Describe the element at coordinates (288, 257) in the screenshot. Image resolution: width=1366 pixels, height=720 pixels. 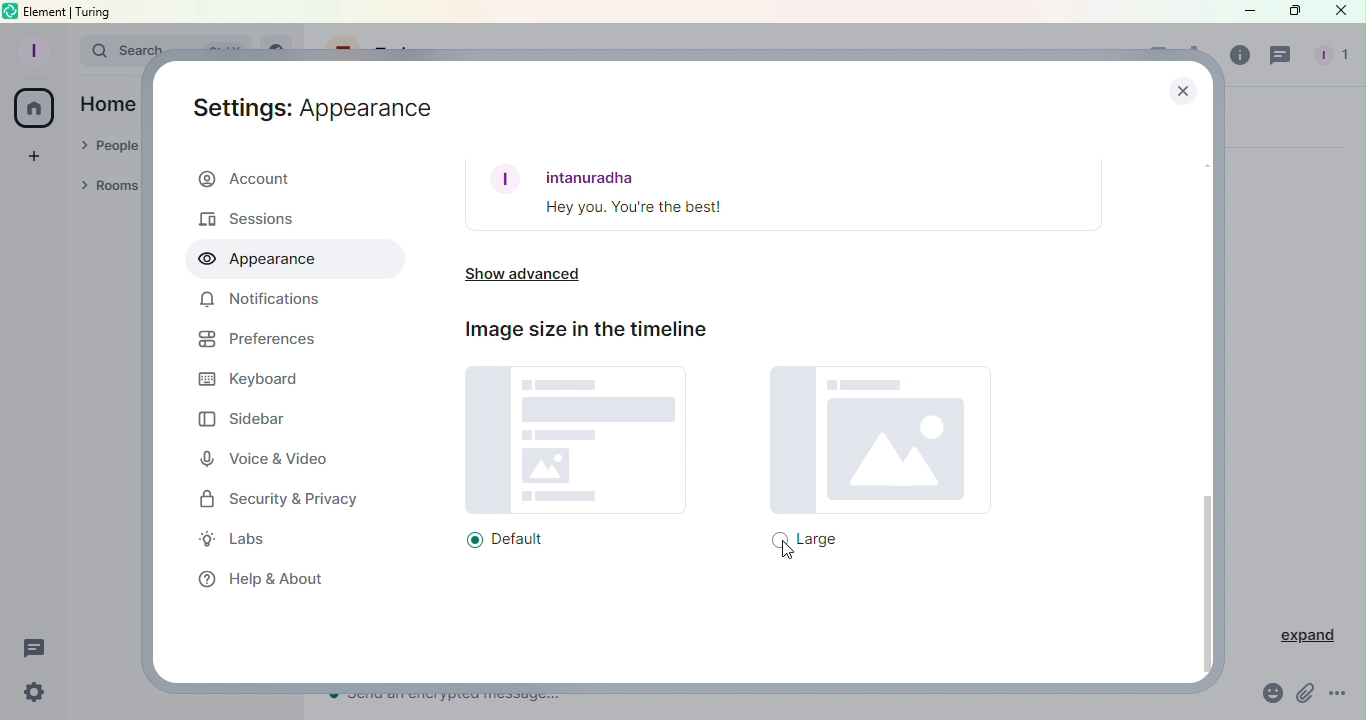
I see `Appearance` at that location.